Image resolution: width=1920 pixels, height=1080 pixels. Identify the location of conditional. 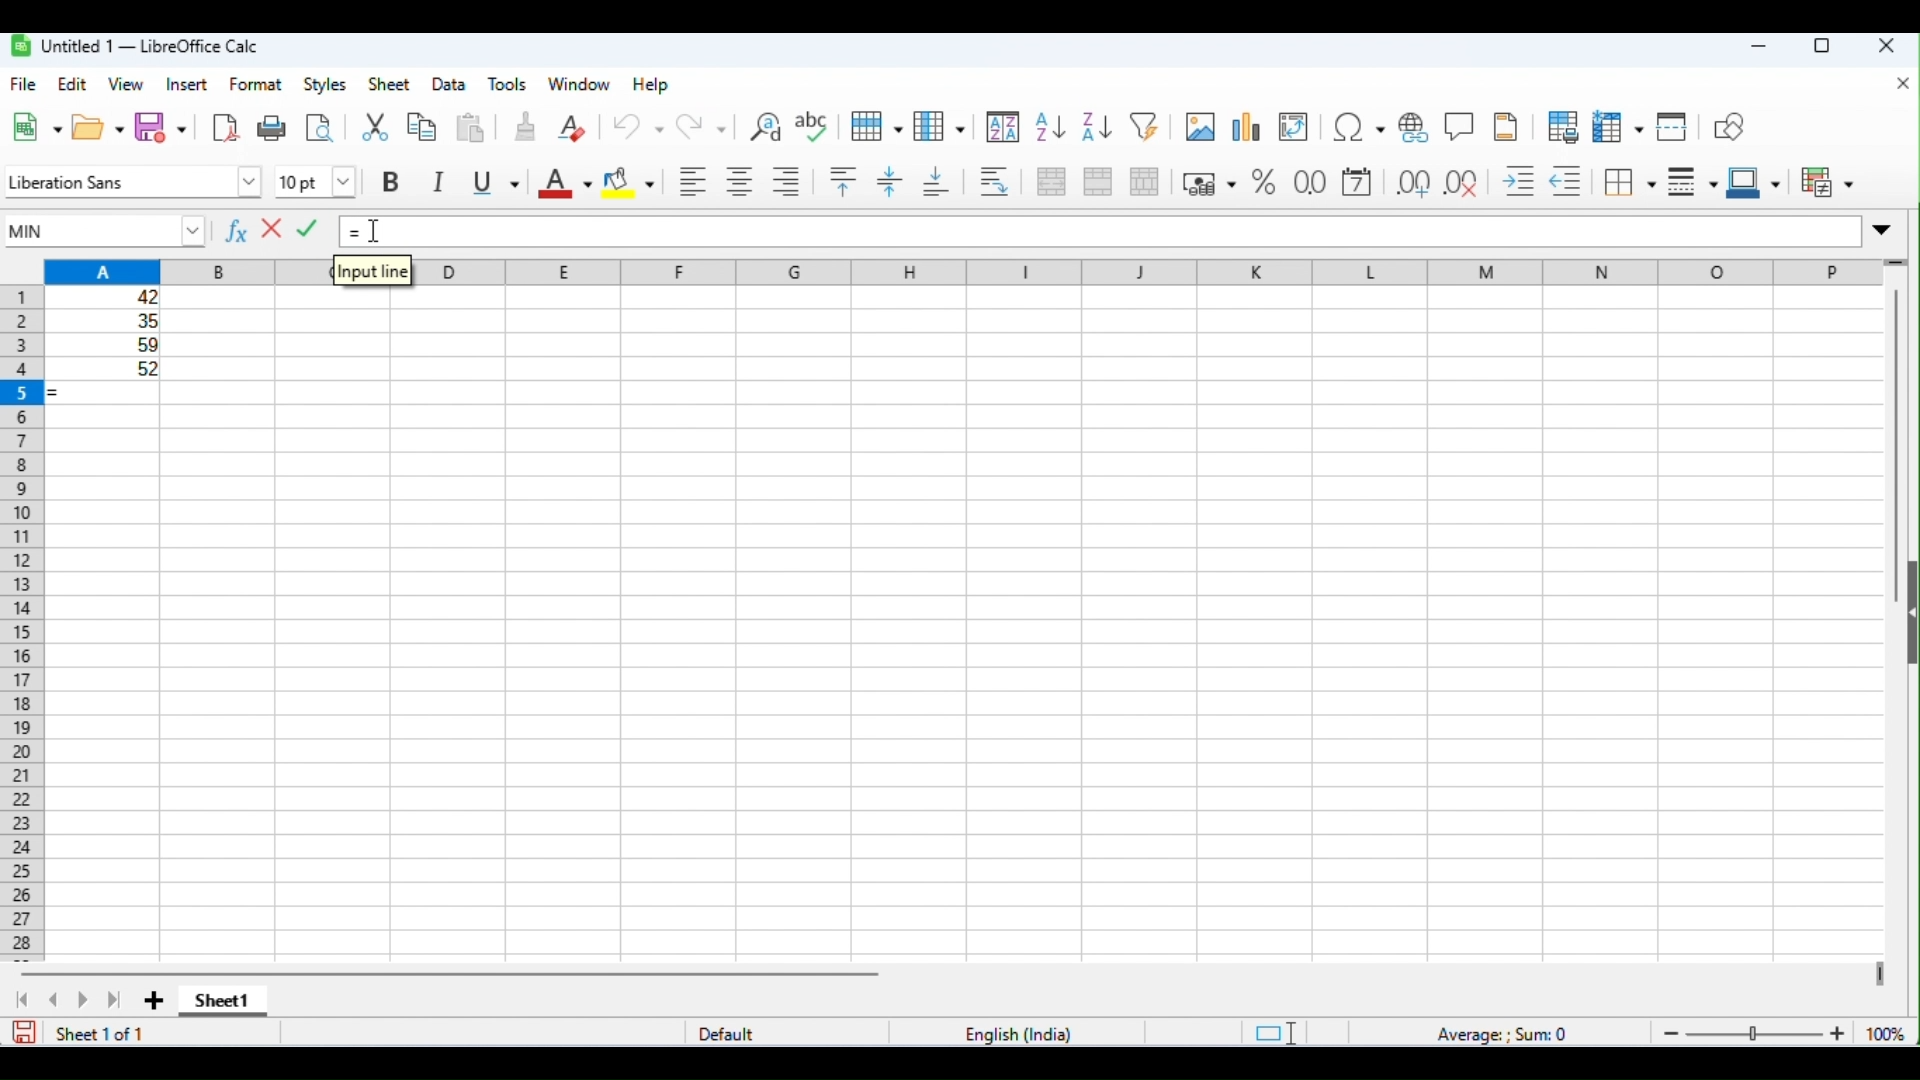
(1825, 183).